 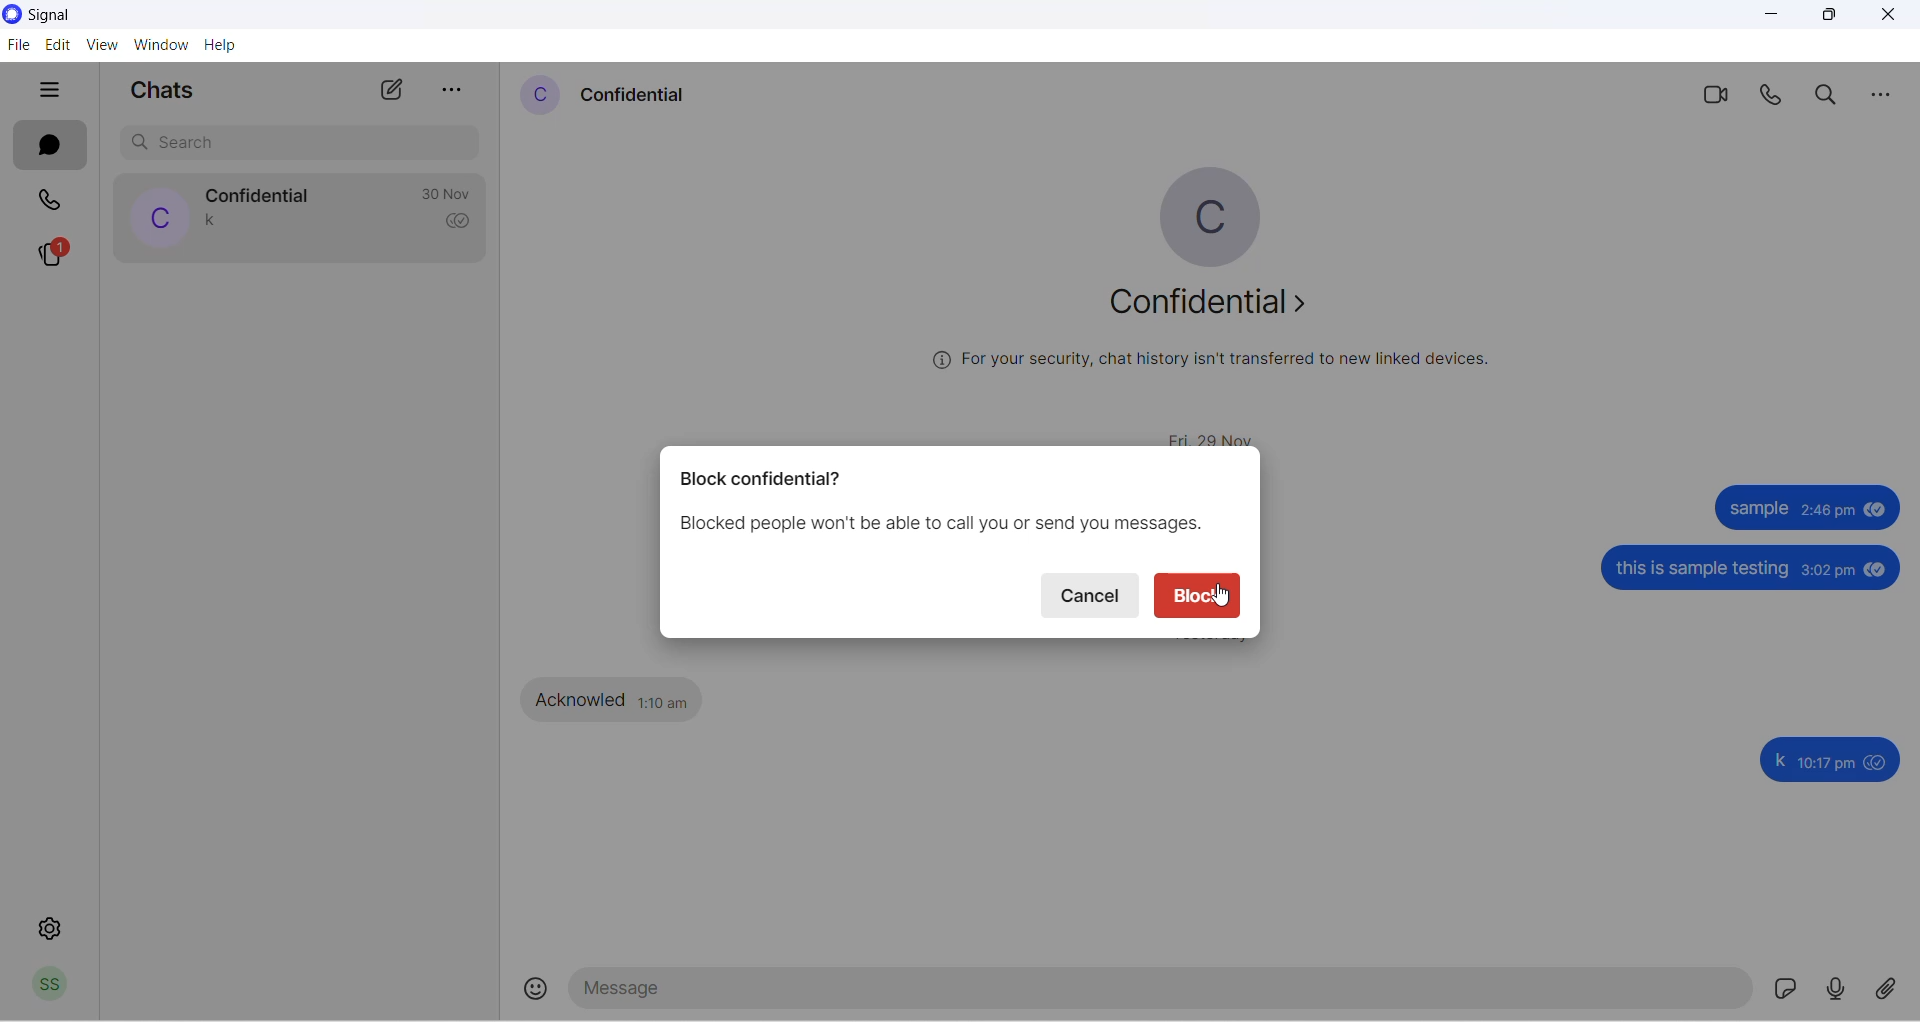 What do you see at coordinates (1828, 761) in the screenshot?
I see `10:17 pm` at bounding box center [1828, 761].